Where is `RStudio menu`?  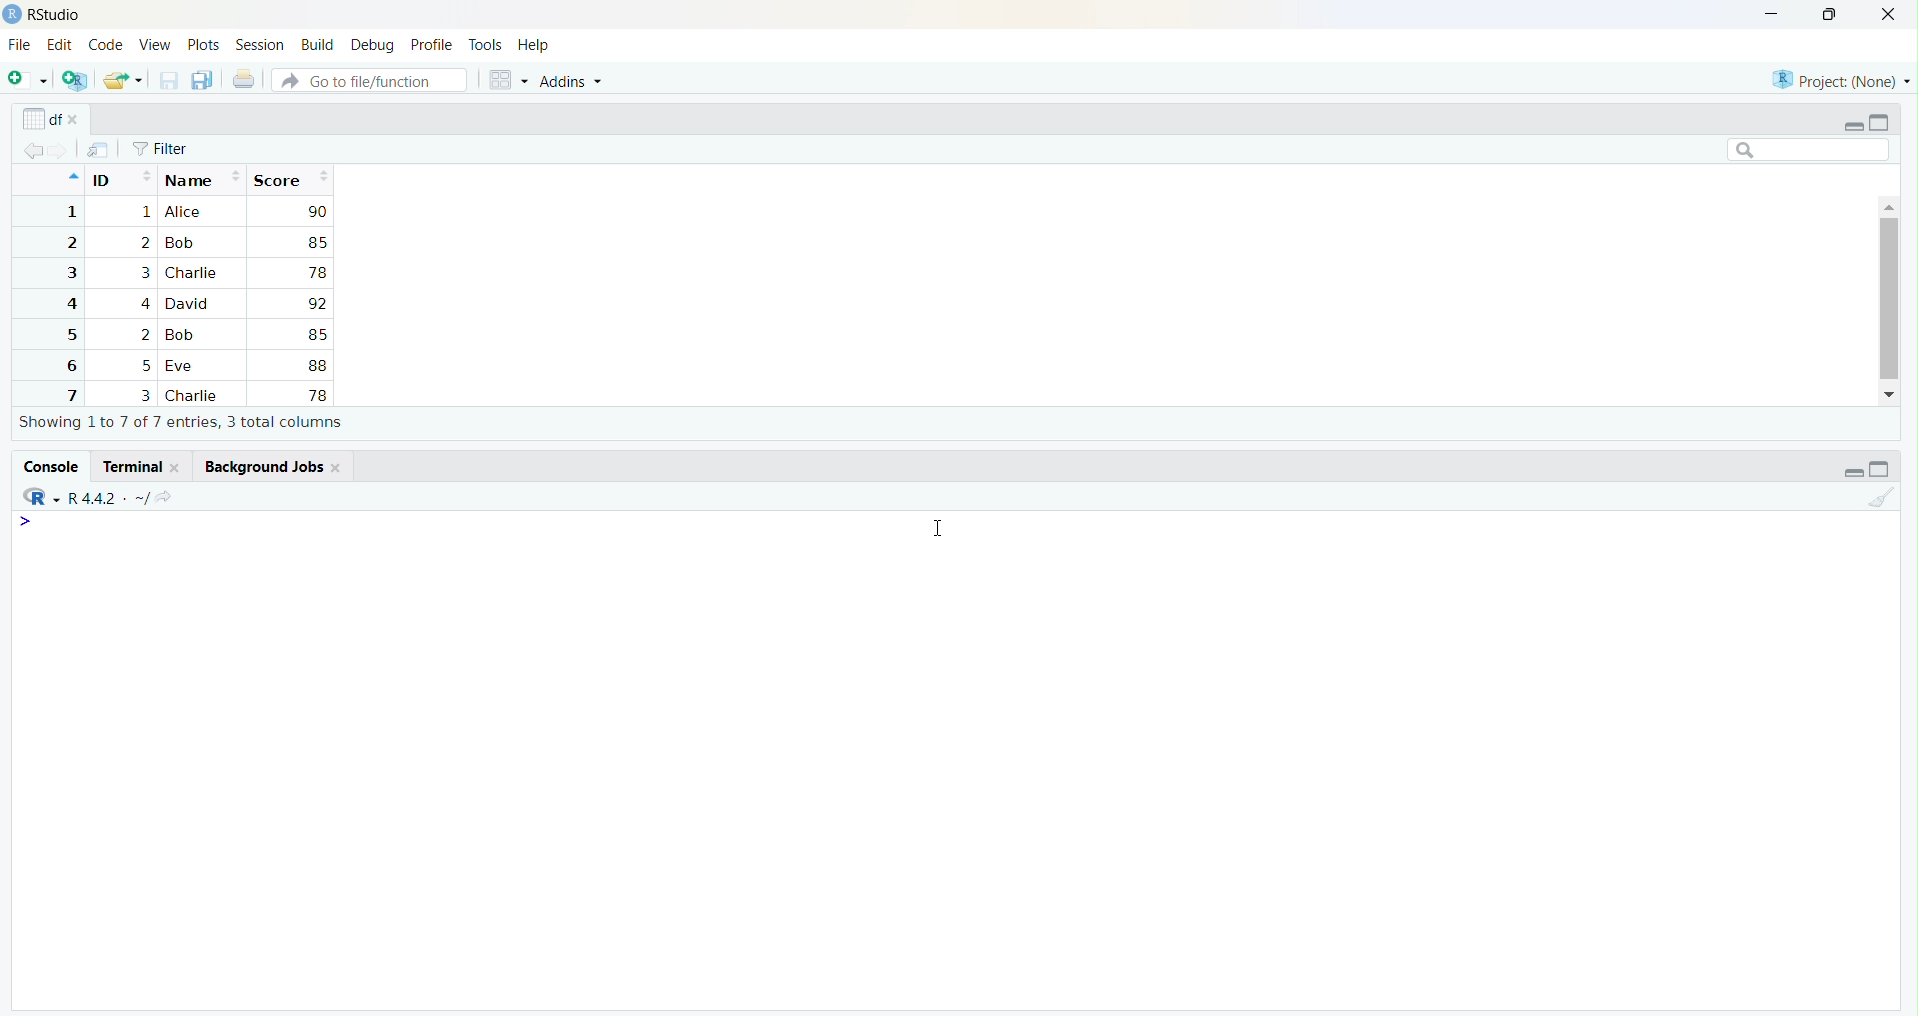
RStudio menu is located at coordinates (41, 497).